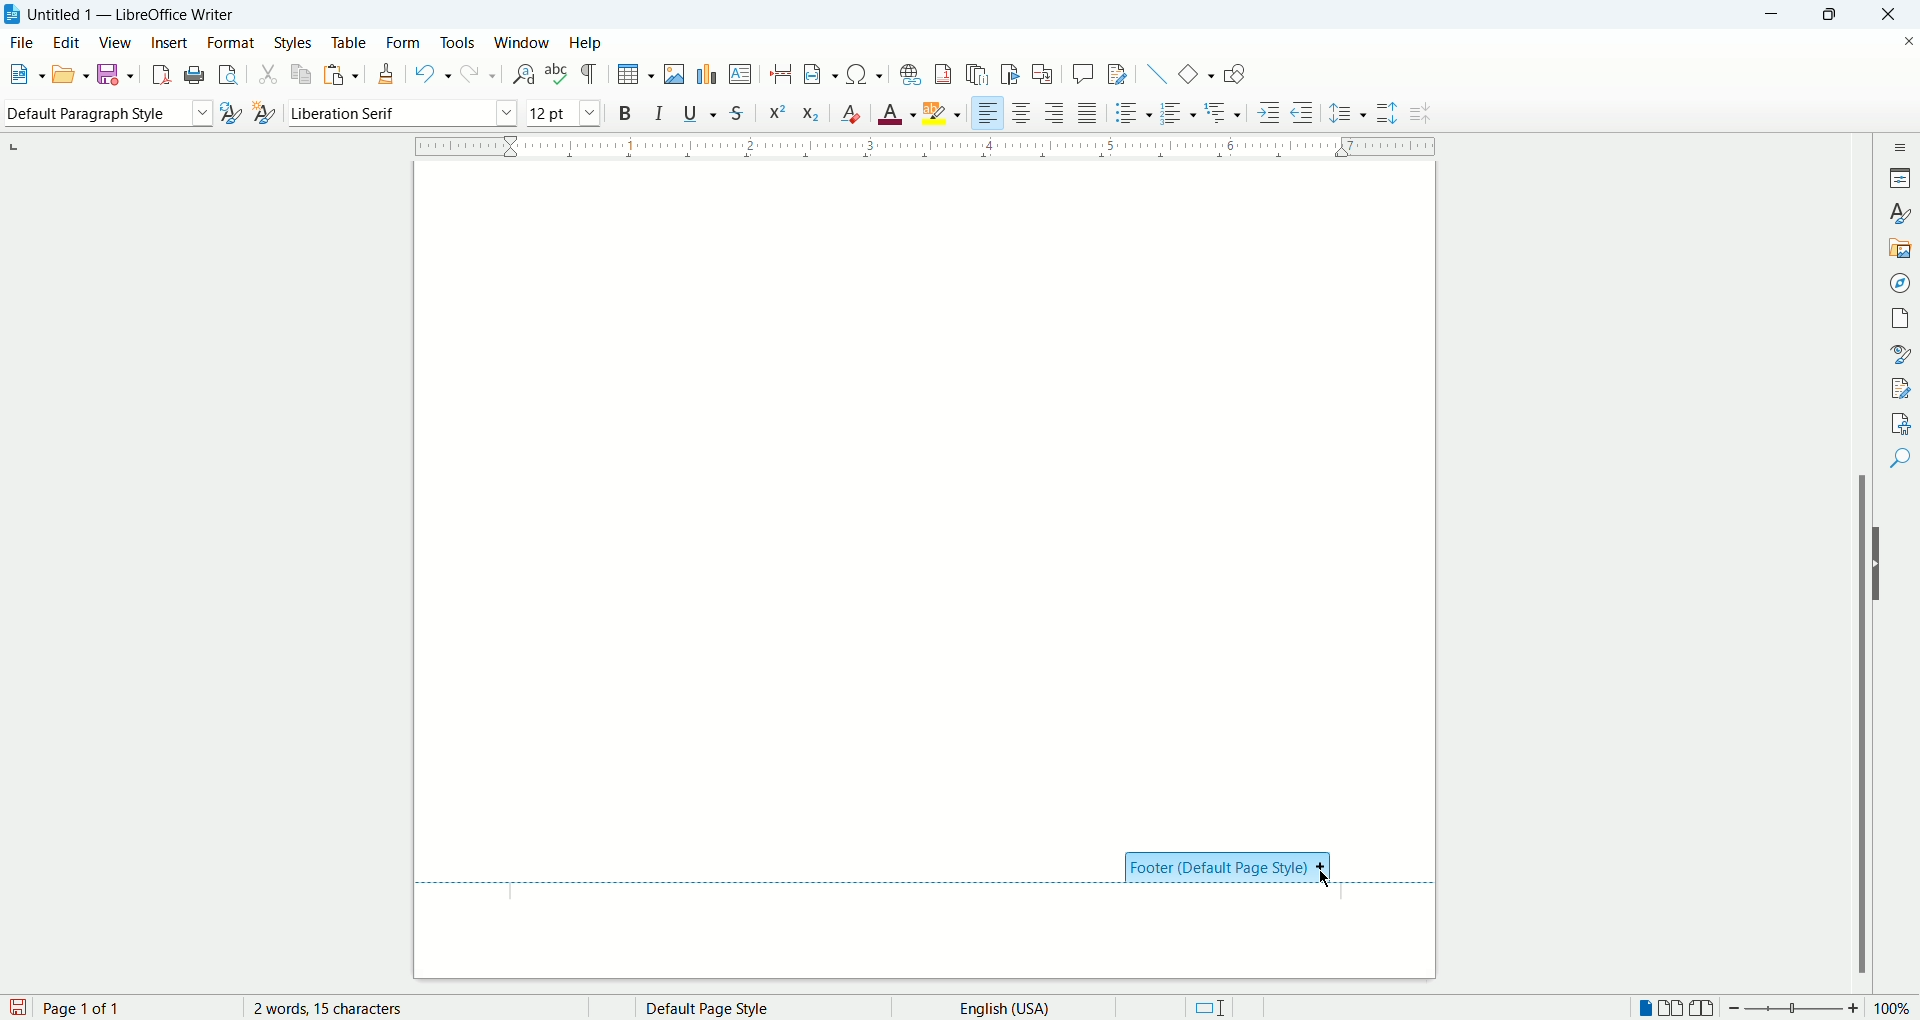  What do you see at coordinates (979, 74) in the screenshot?
I see `insert endnote` at bounding box center [979, 74].